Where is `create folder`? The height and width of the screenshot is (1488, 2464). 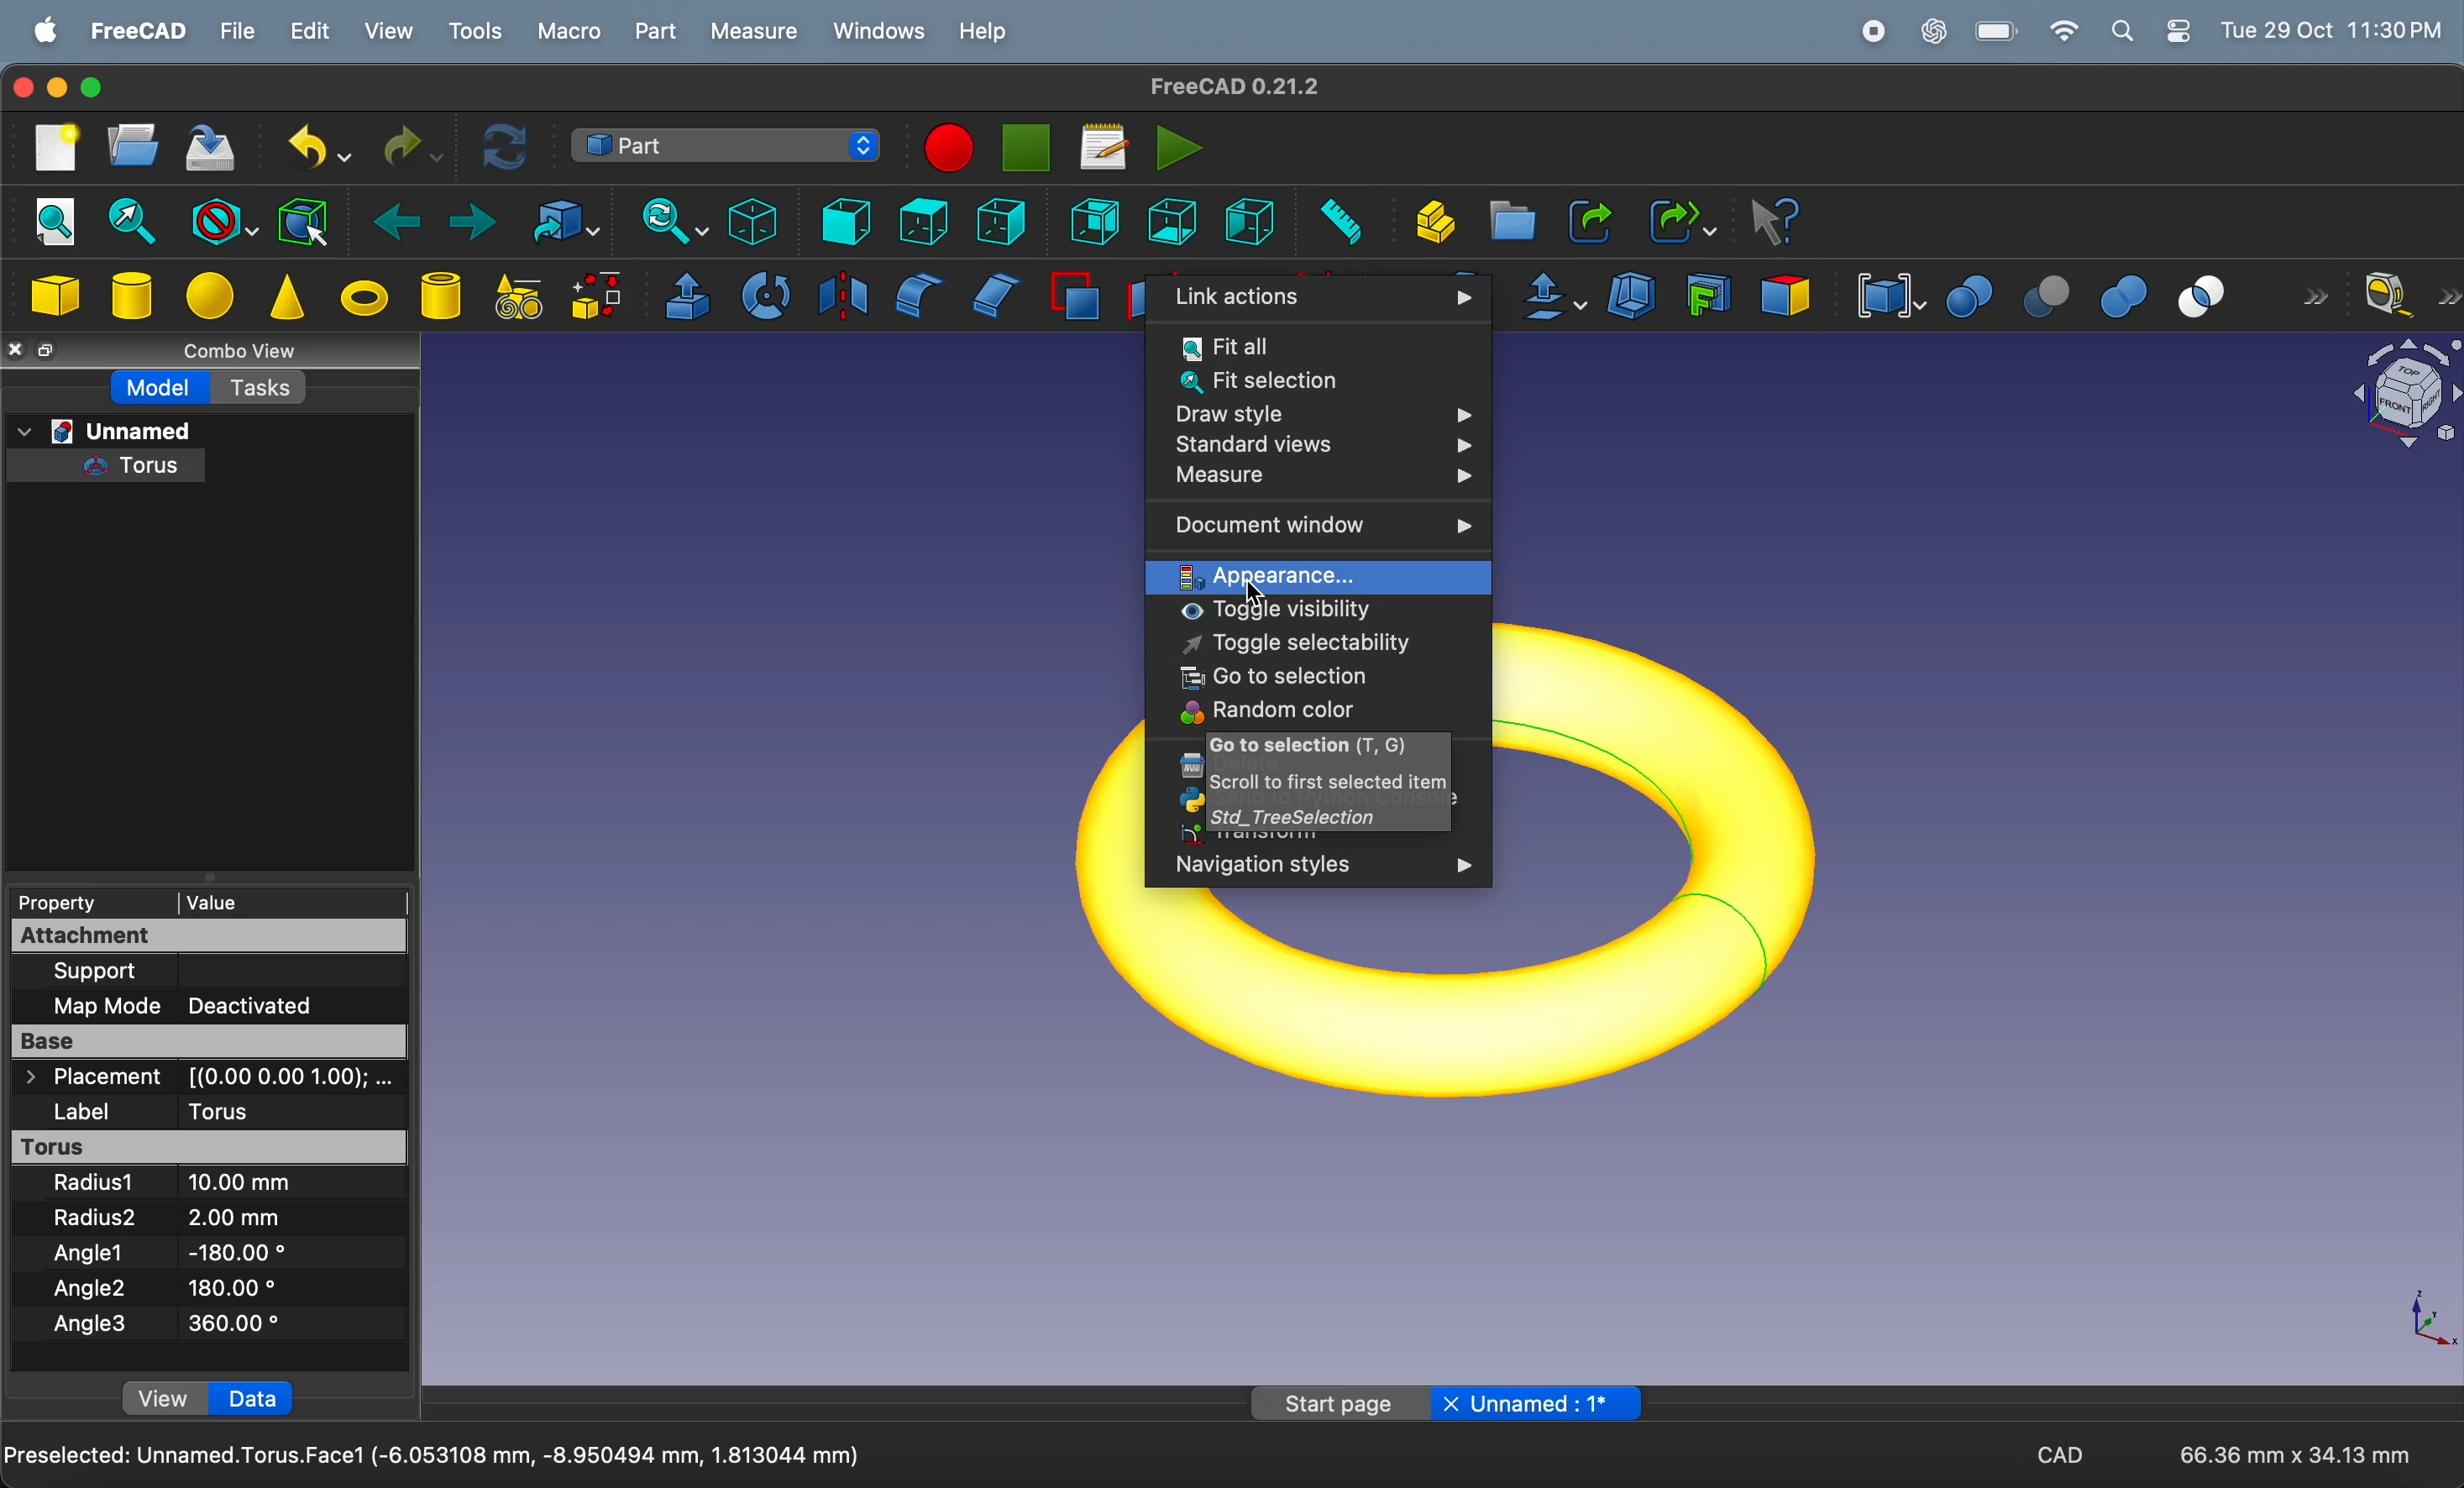 create folder is located at coordinates (1511, 221).